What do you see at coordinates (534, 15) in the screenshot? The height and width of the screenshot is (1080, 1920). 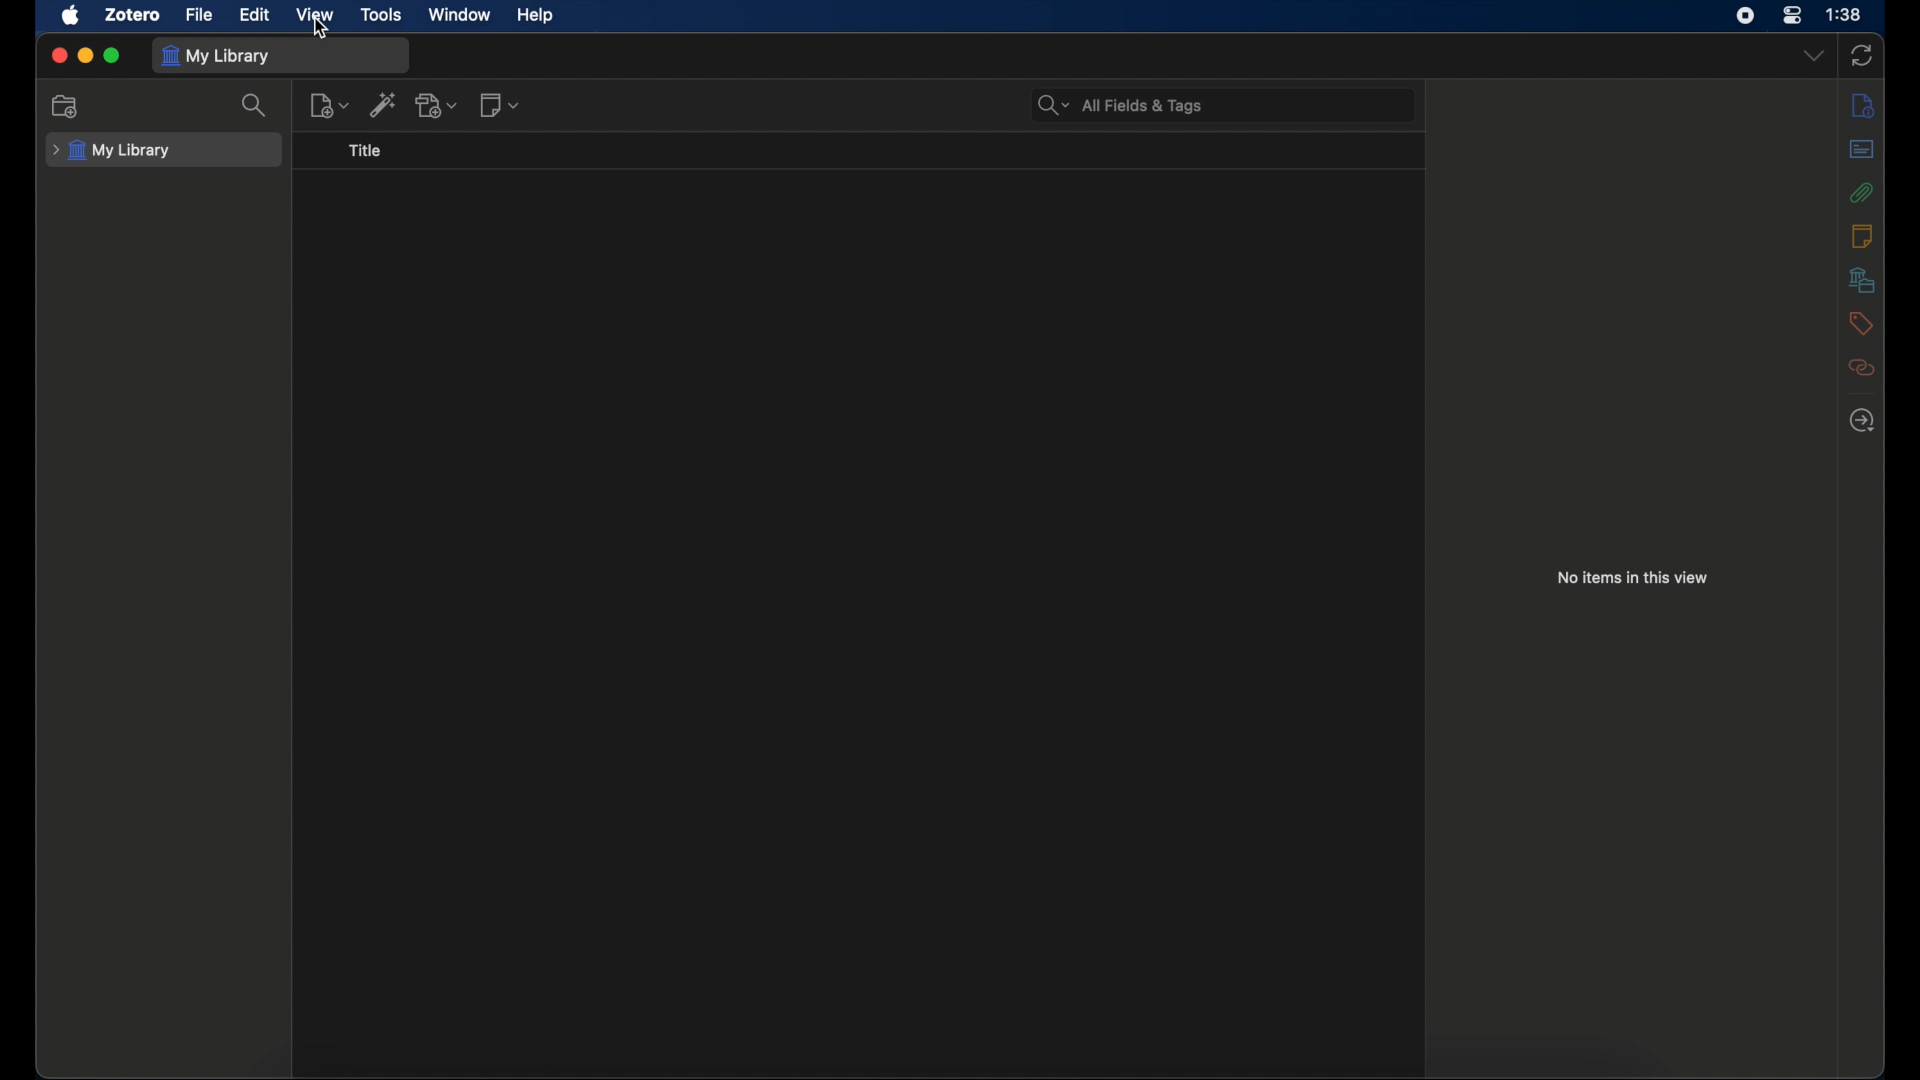 I see `help` at bounding box center [534, 15].